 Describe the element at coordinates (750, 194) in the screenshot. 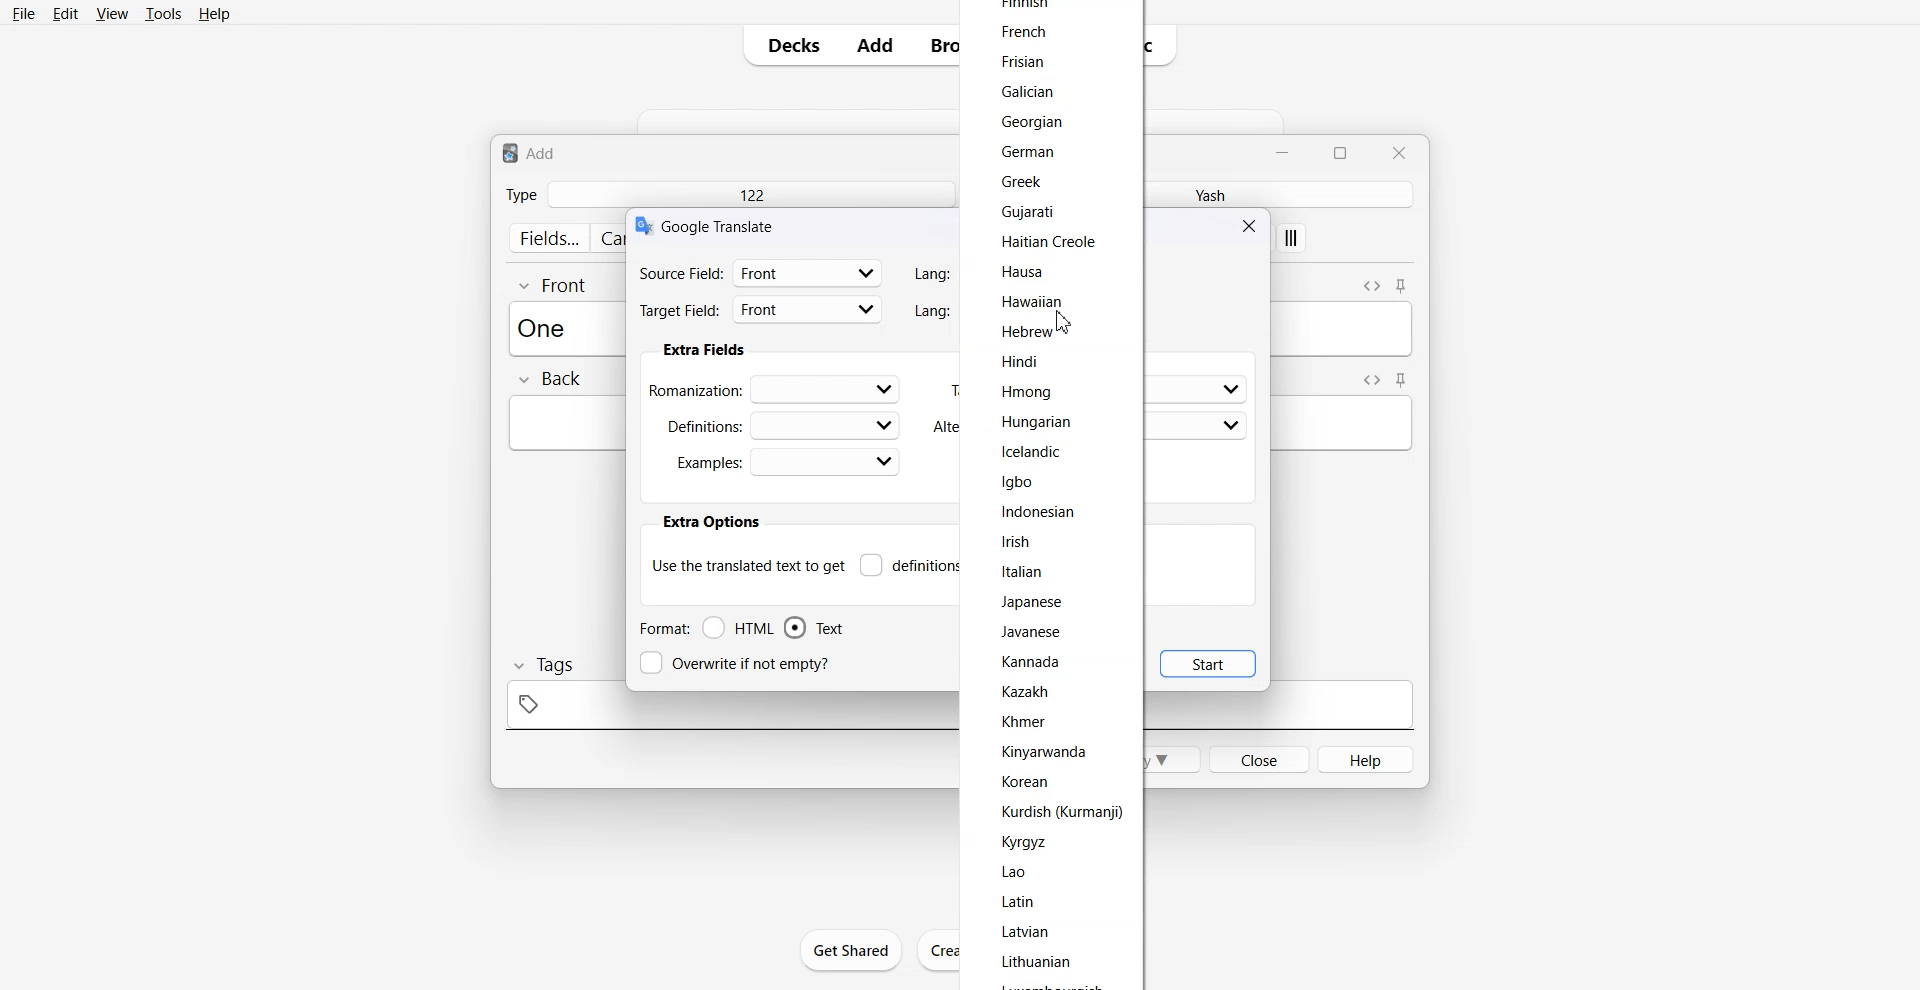

I see `122` at that location.